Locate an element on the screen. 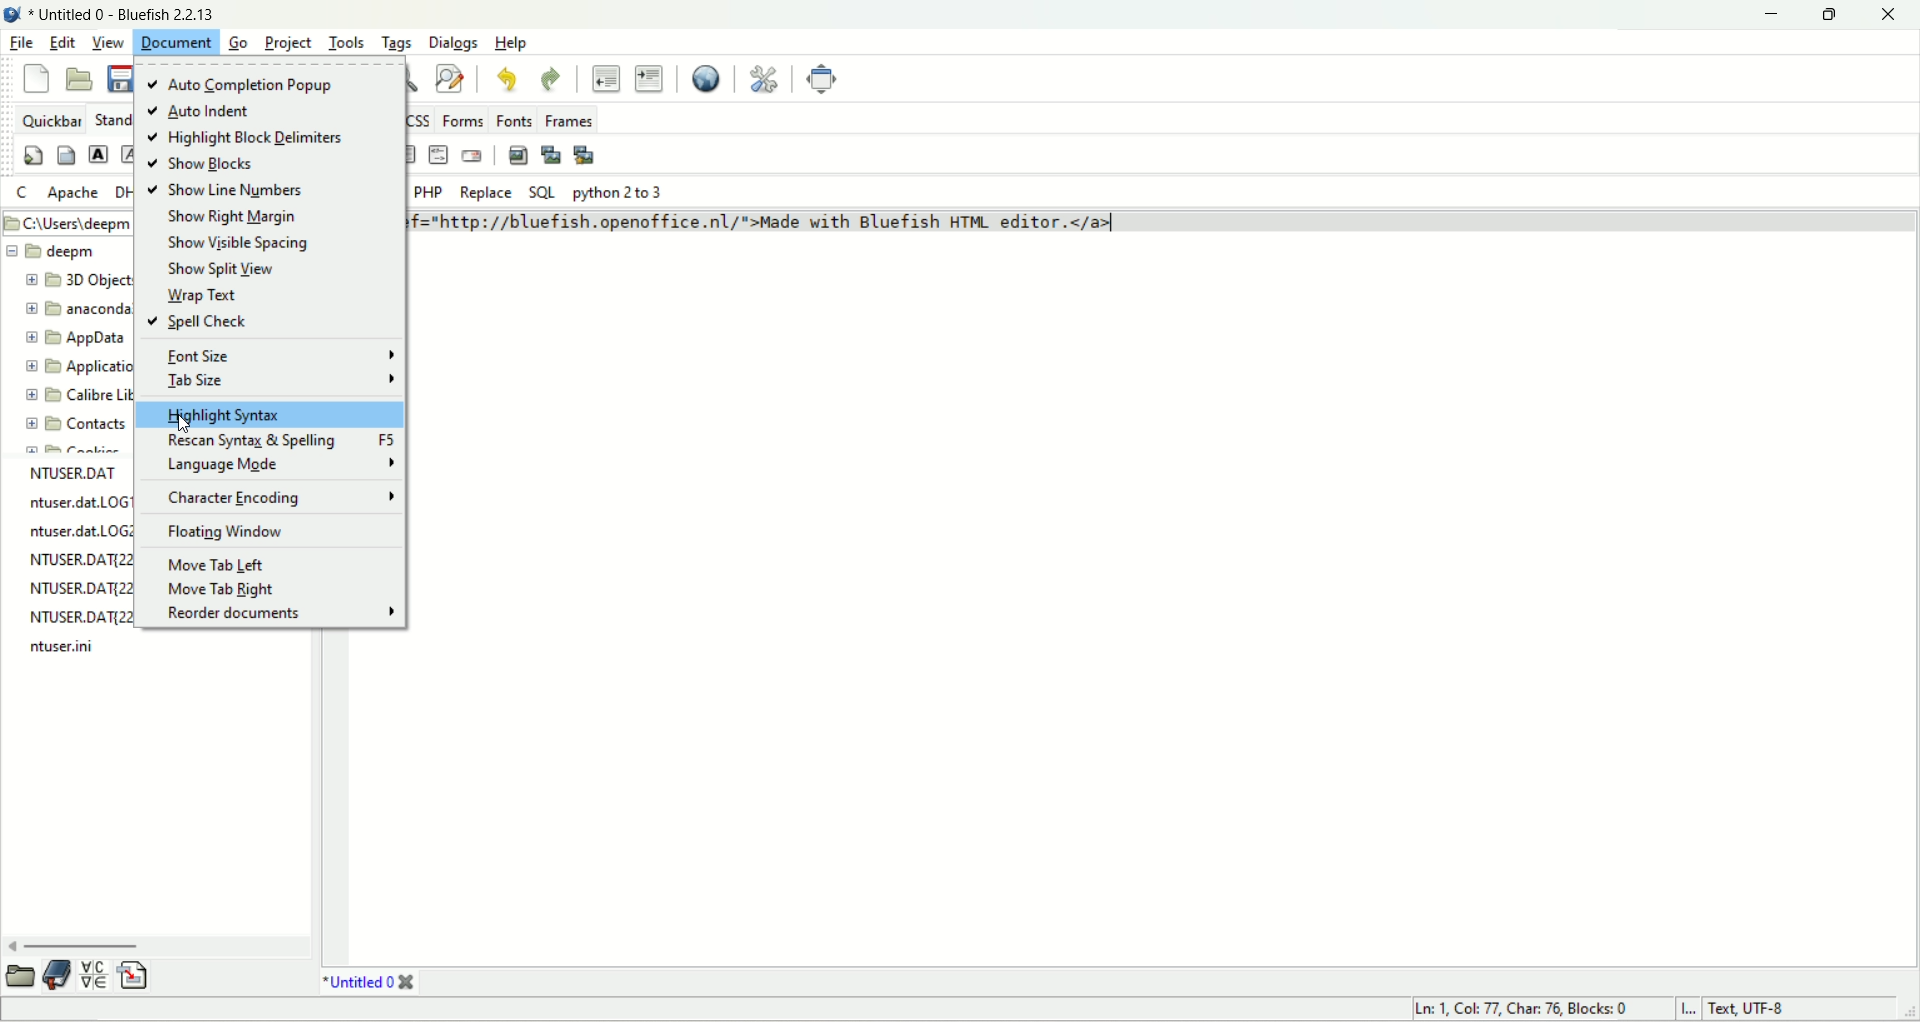 This screenshot has height=1022, width=1920. email is located at coordinates (472, 156).